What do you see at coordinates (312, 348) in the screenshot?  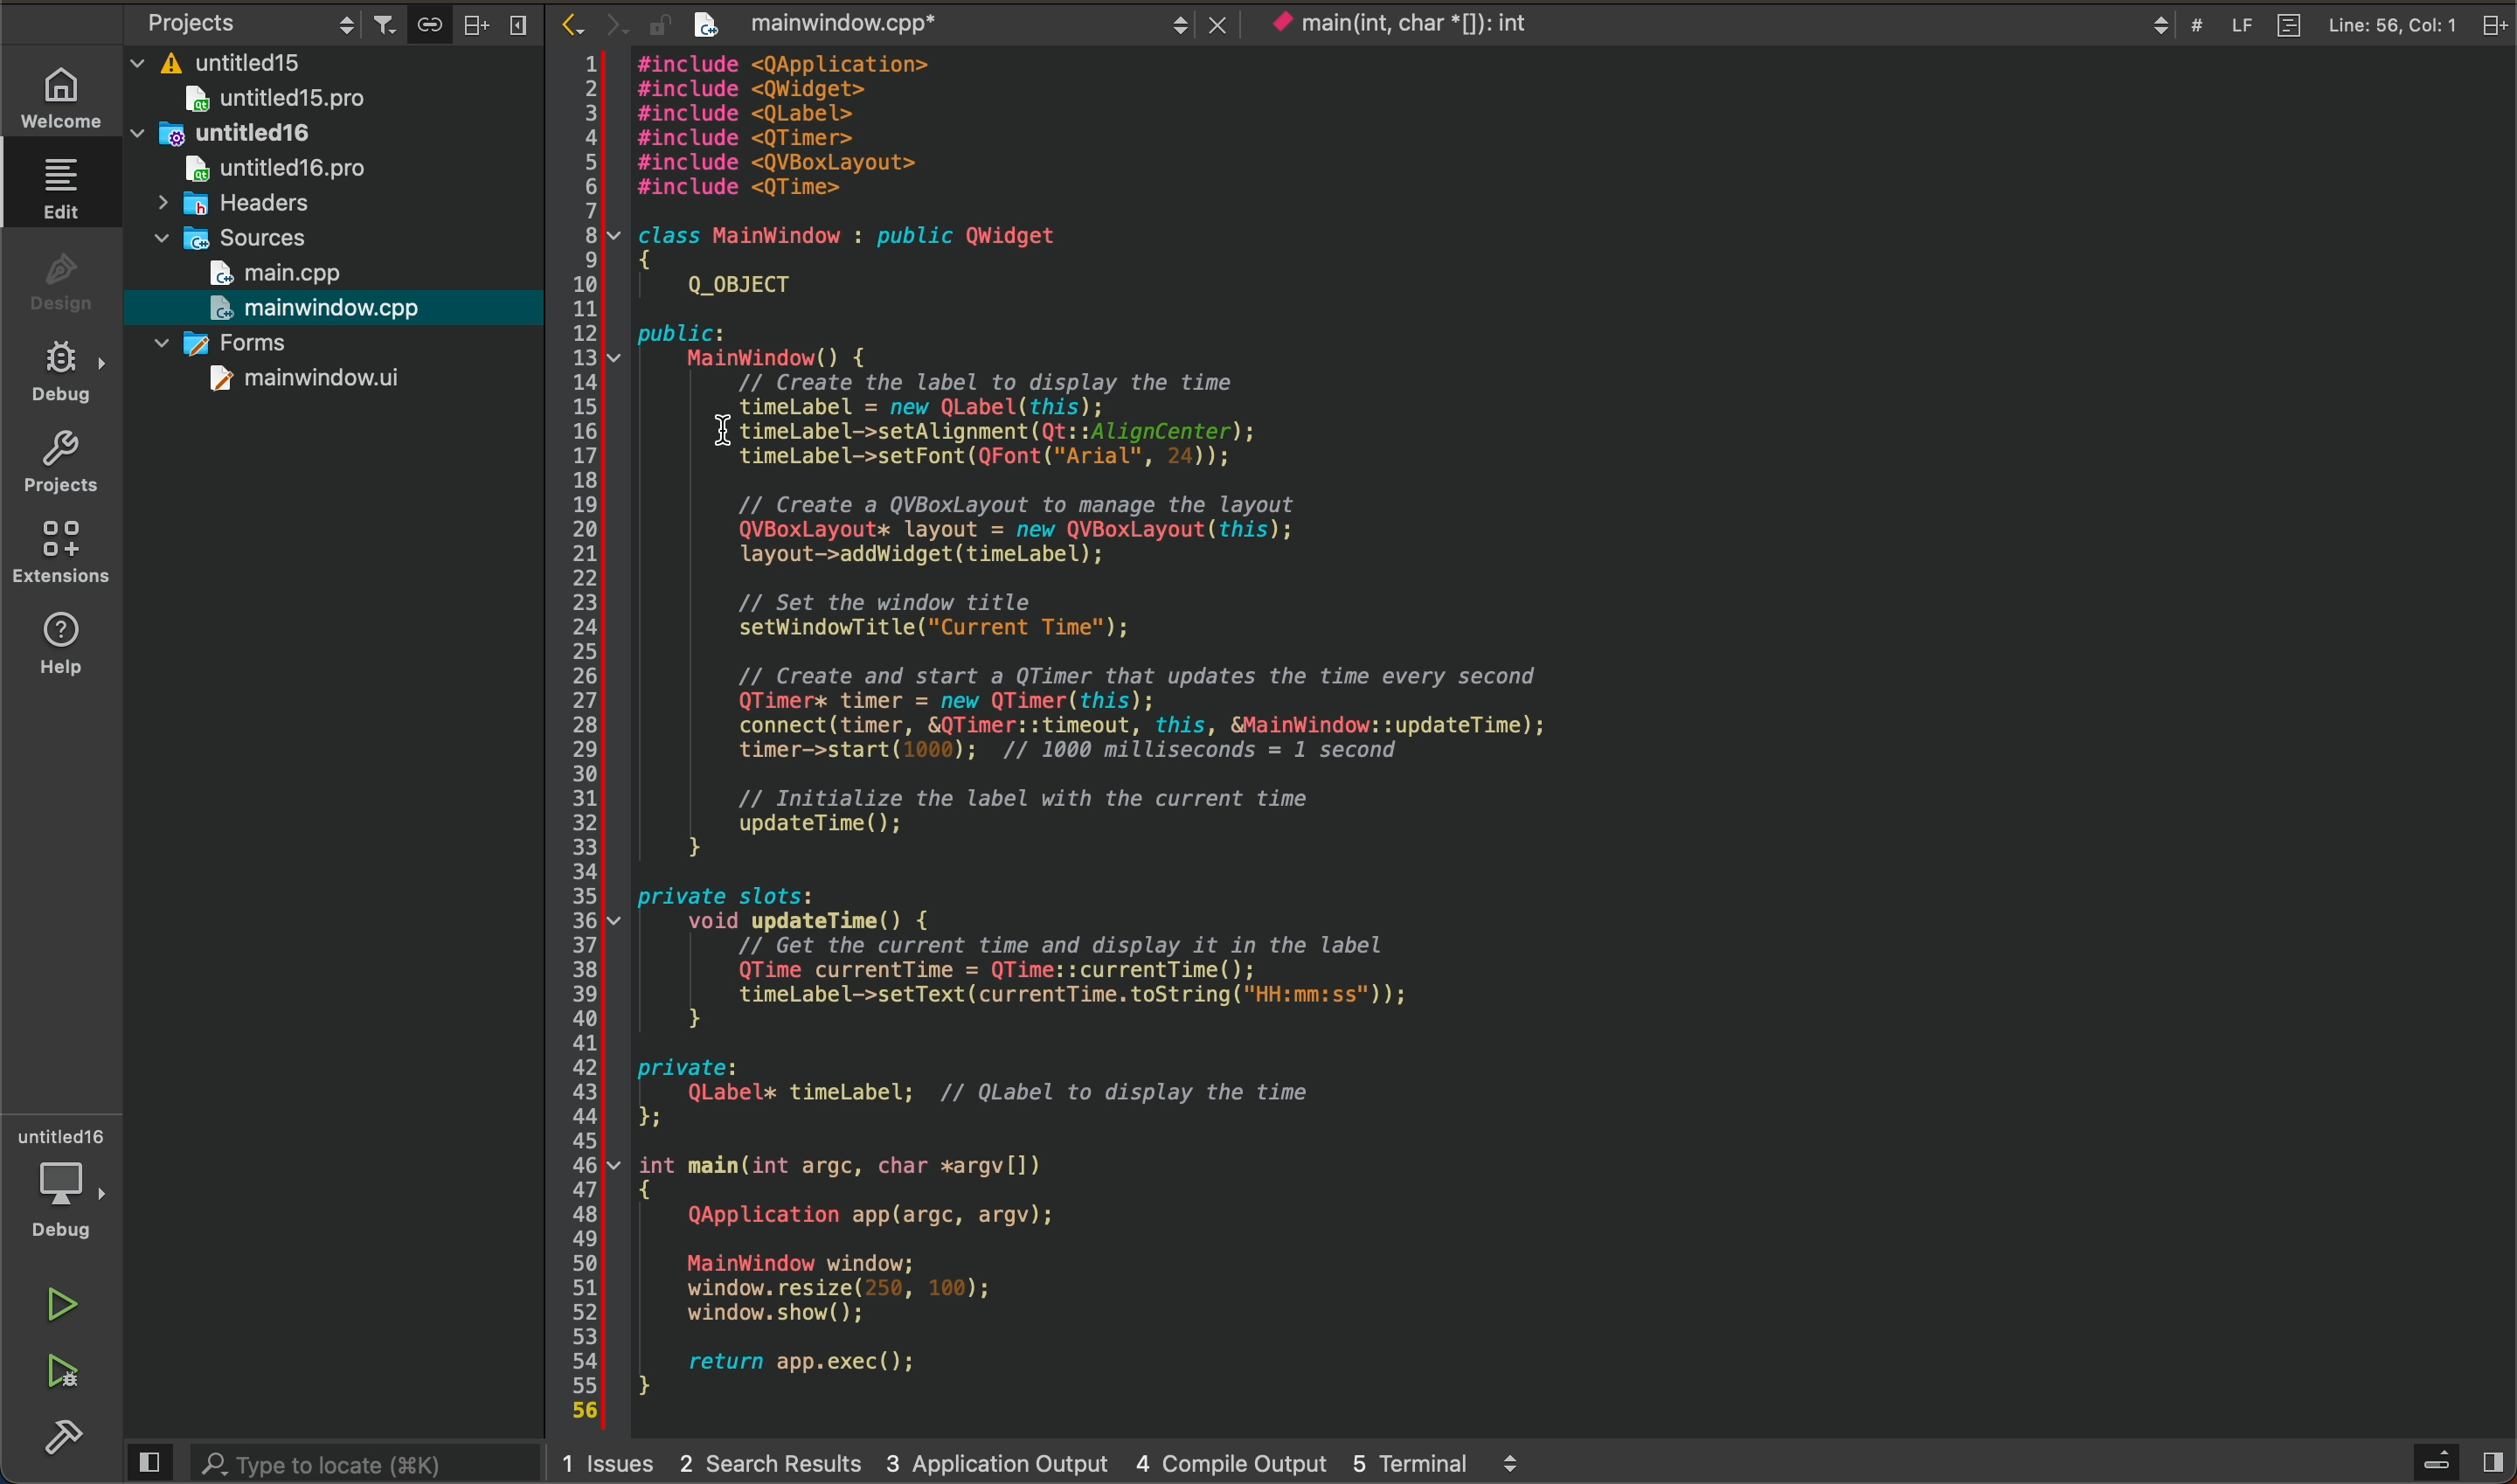 I see `forms` at bounding box center [312, 348].